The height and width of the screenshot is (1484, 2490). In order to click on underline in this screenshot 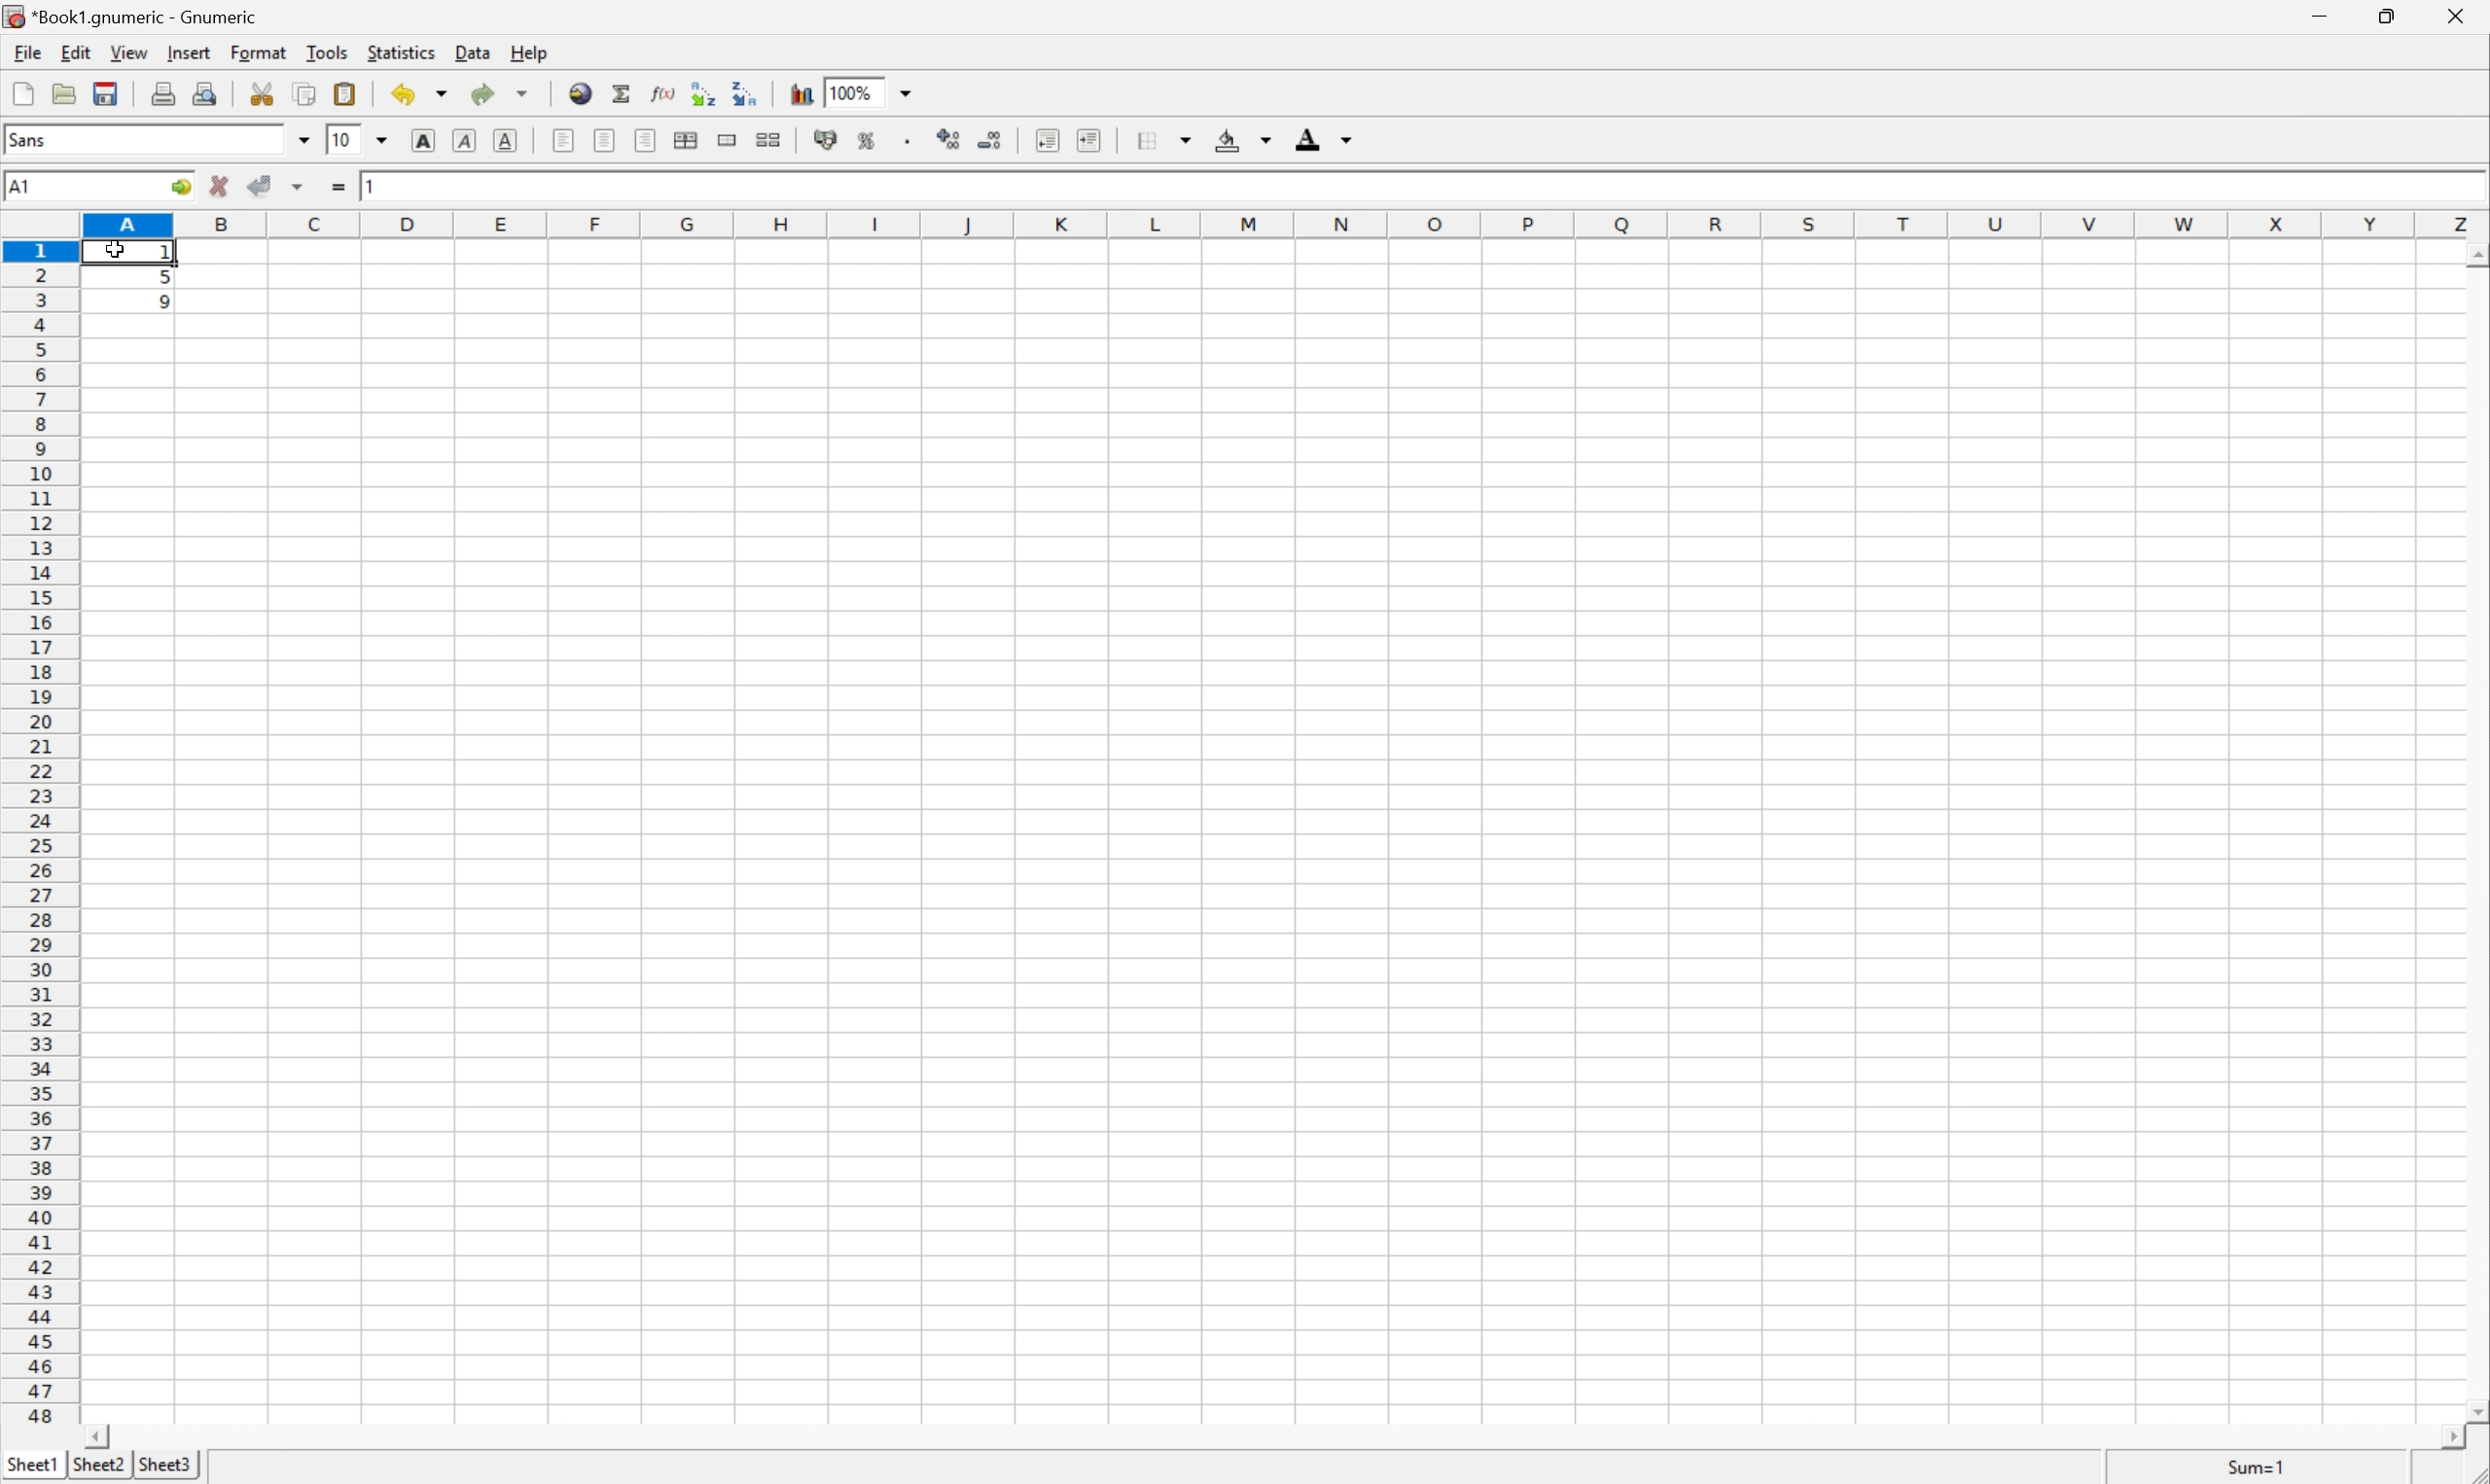, I will do `click(509, 141)`.